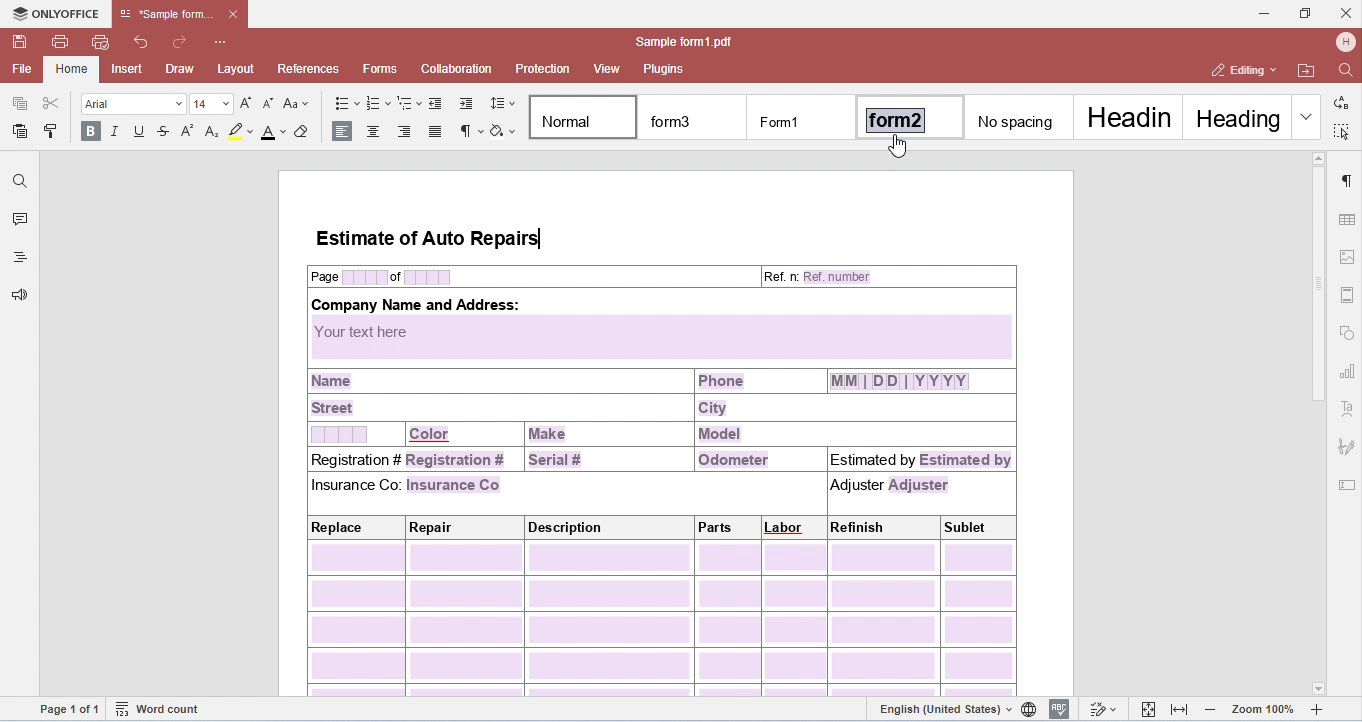  I want to click on align left, so click(342, 130).